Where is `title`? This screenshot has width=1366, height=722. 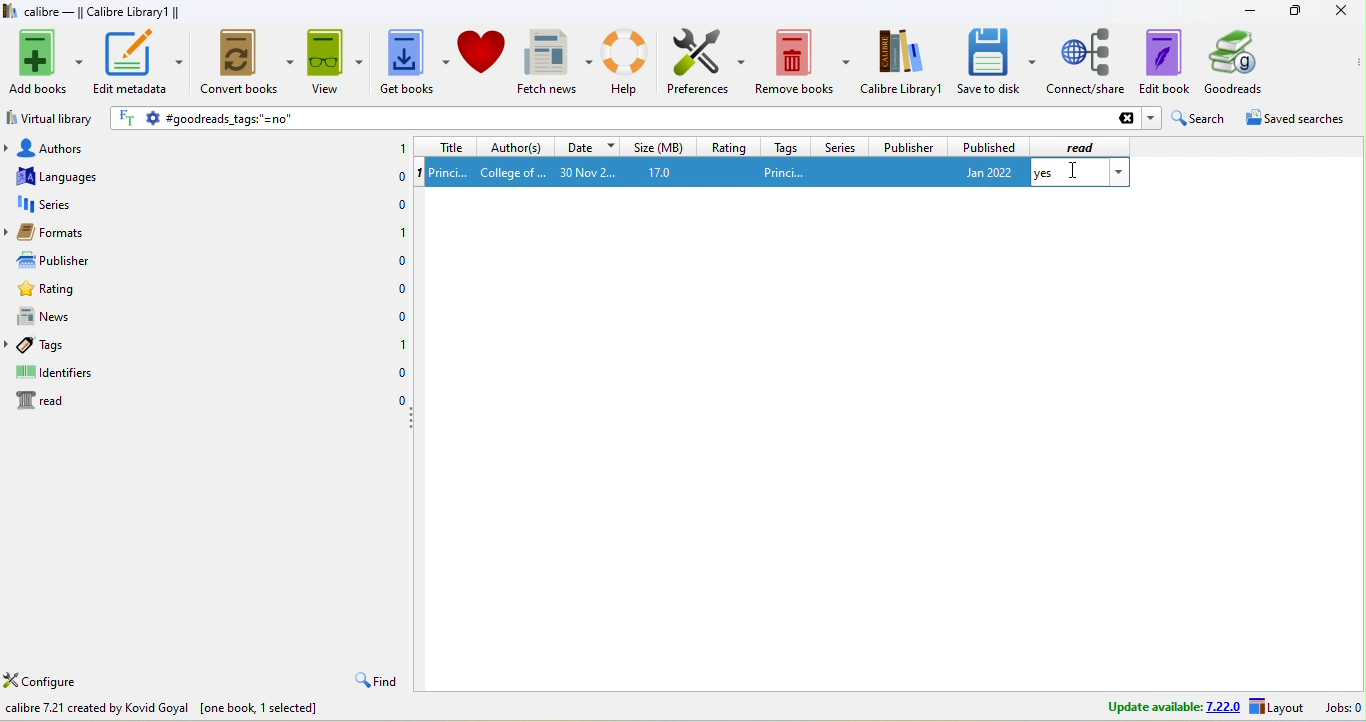 title is located at coordinates (444, 147).